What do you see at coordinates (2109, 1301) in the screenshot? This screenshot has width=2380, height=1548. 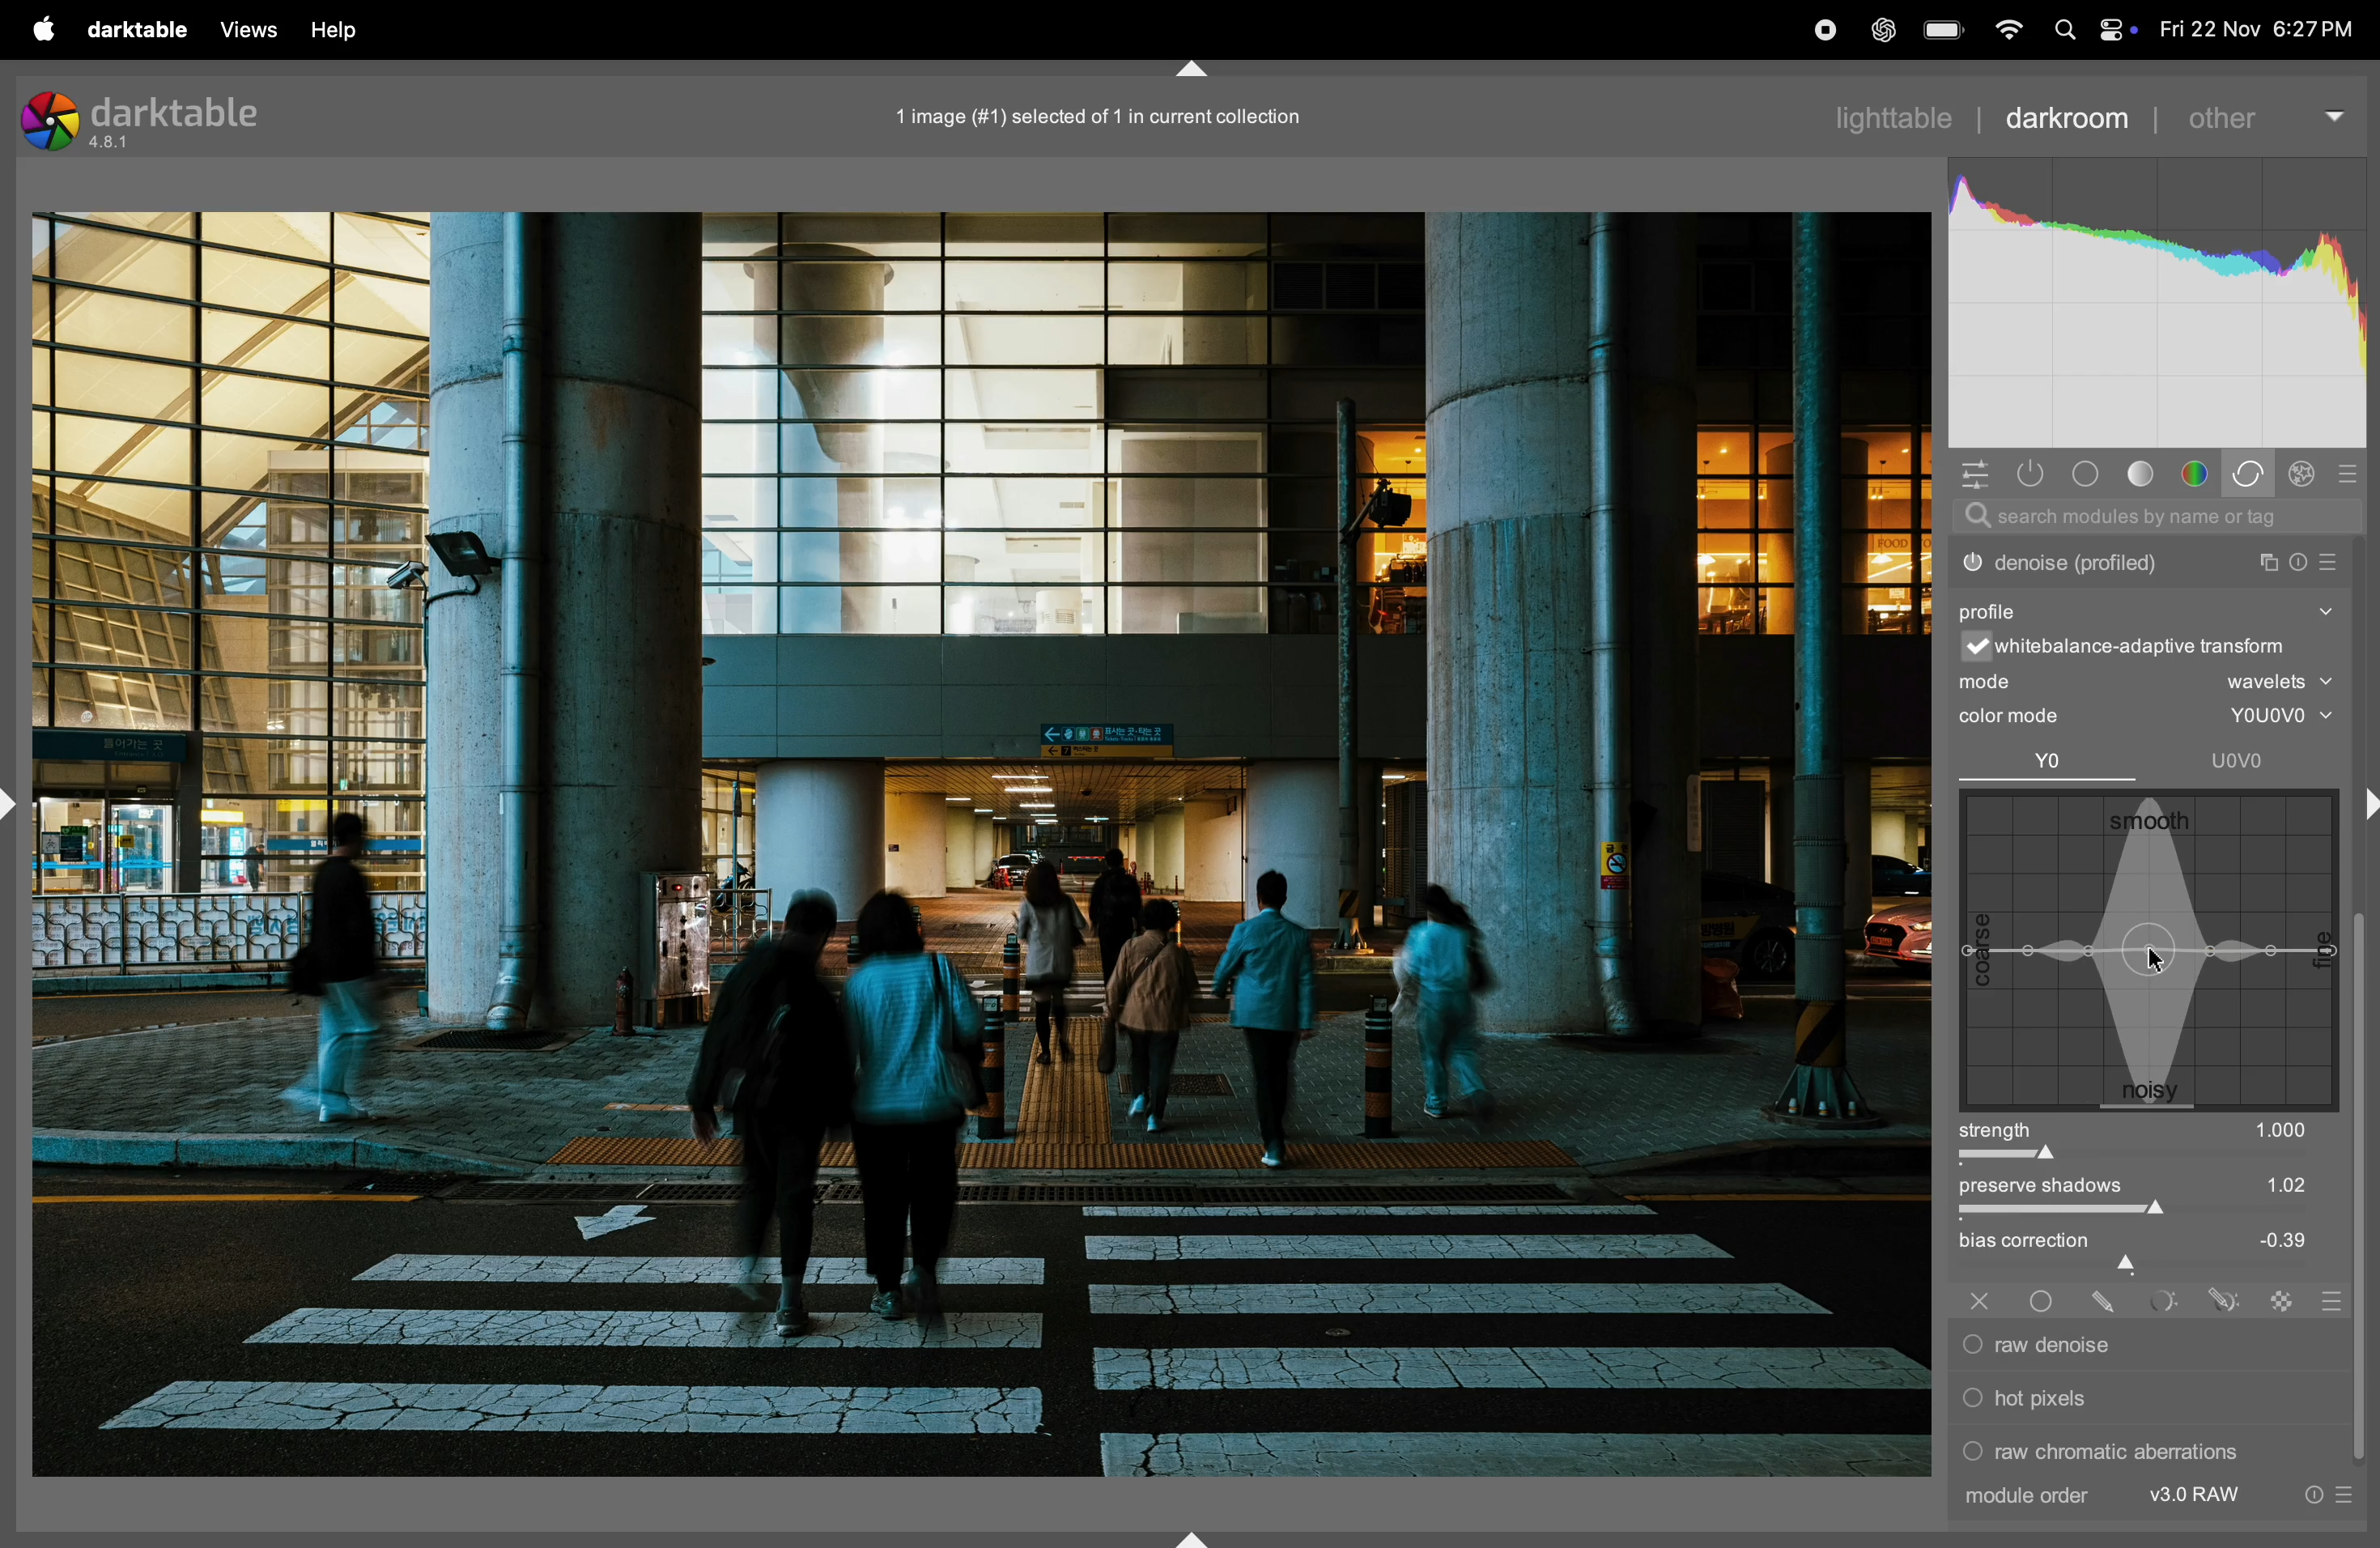 I see `drawn mask` at bounding box center [2109, 1301].